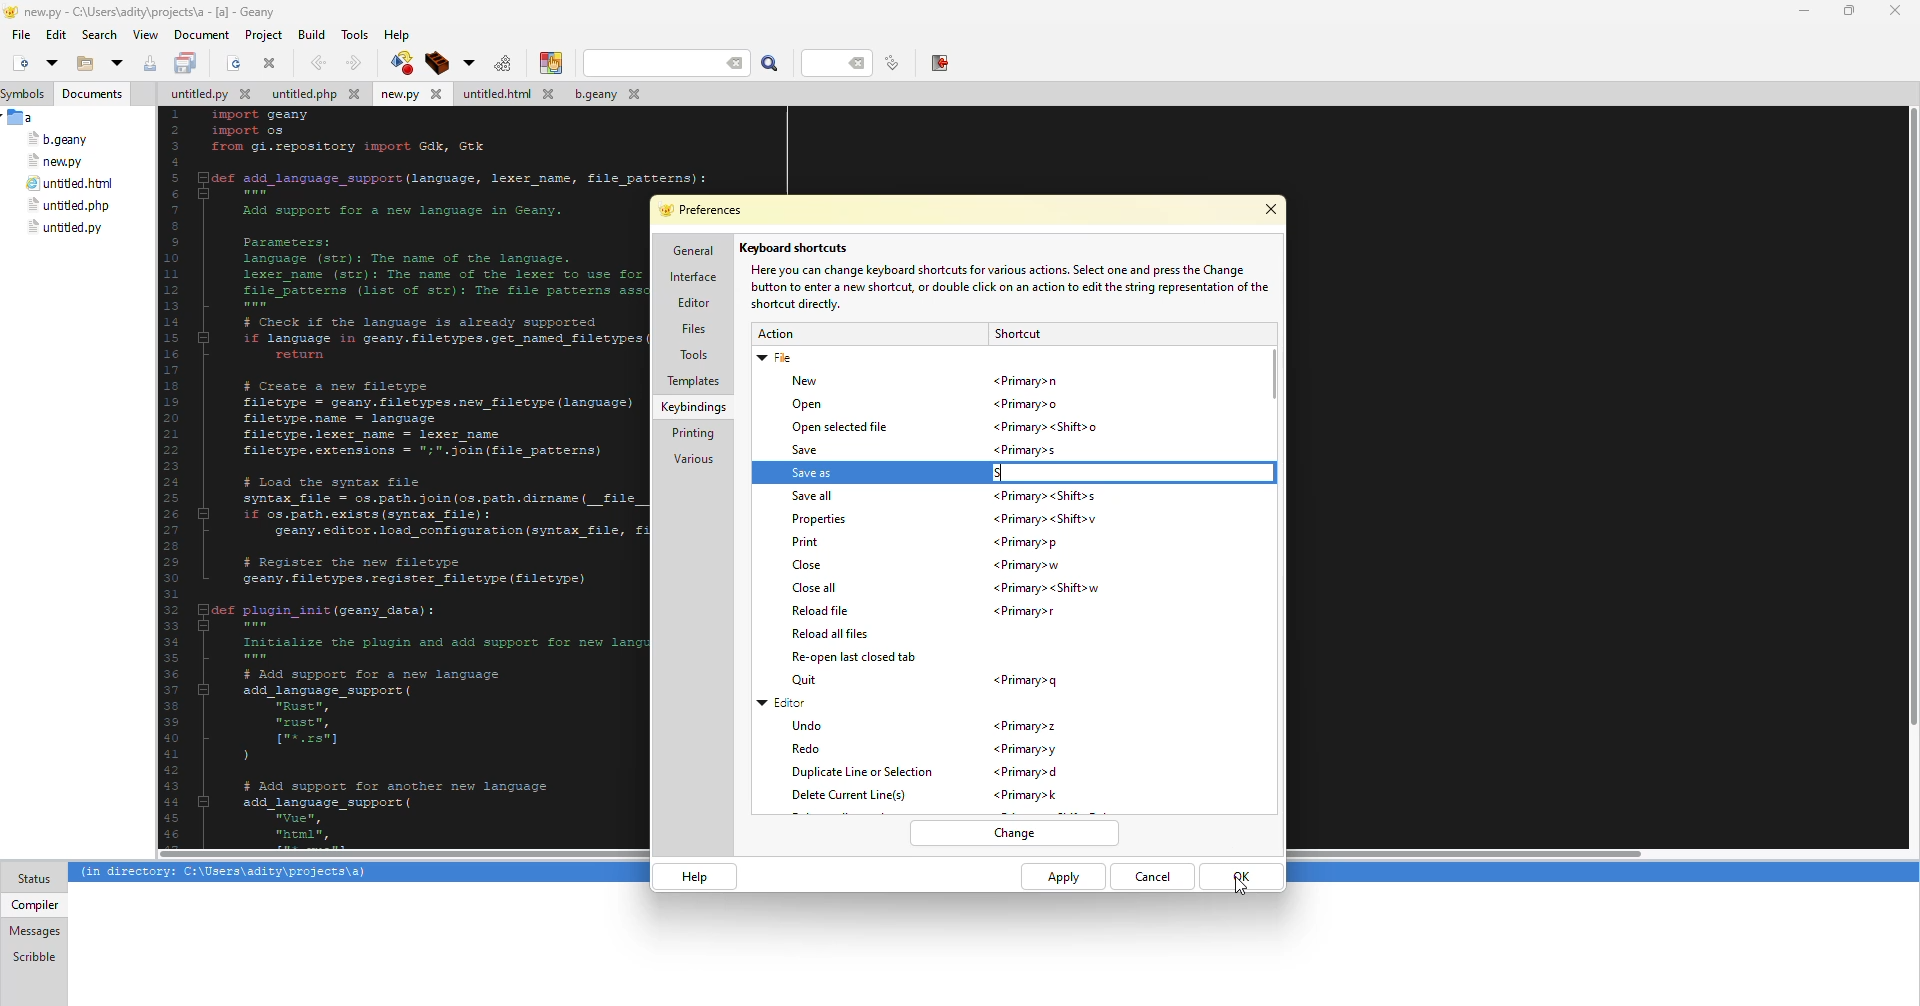  What do you see at coordinates (1030, 565) in the screenshot?
I see `shortcut` at bounding box center [1030, 565].